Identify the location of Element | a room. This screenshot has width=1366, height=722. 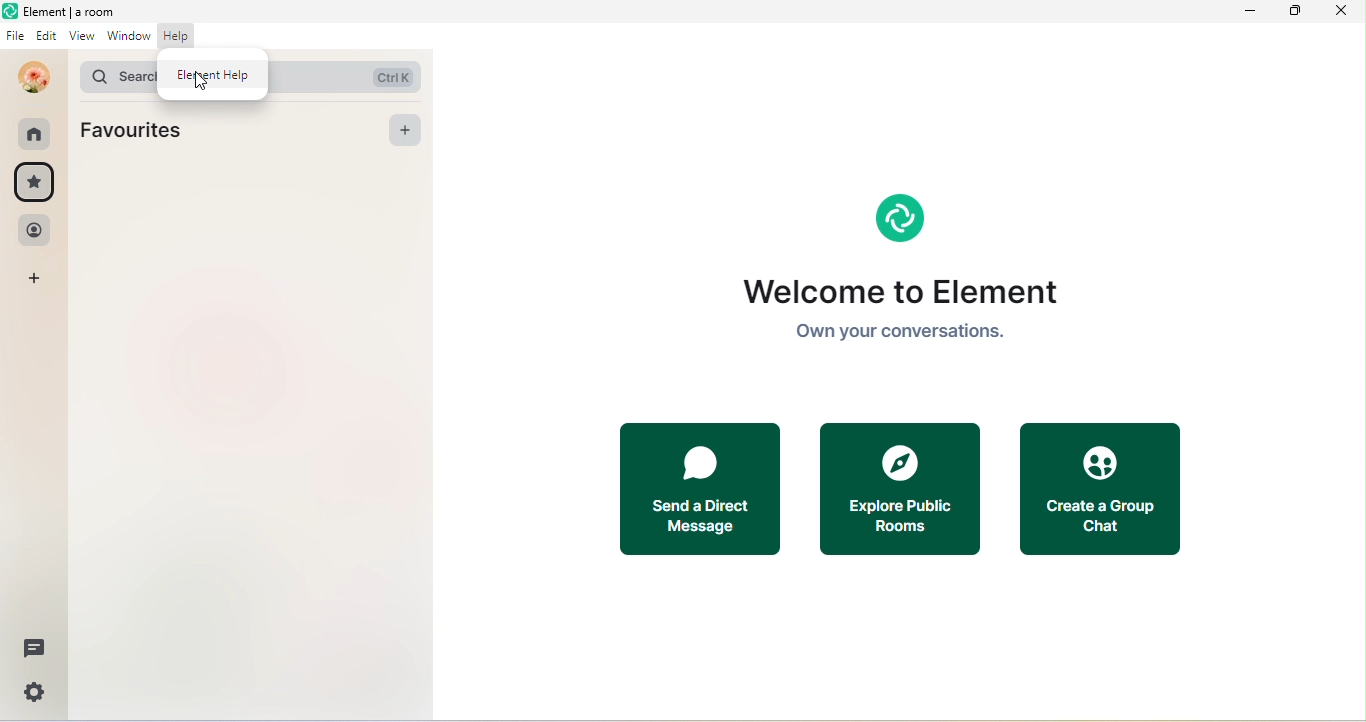
(61, 10).